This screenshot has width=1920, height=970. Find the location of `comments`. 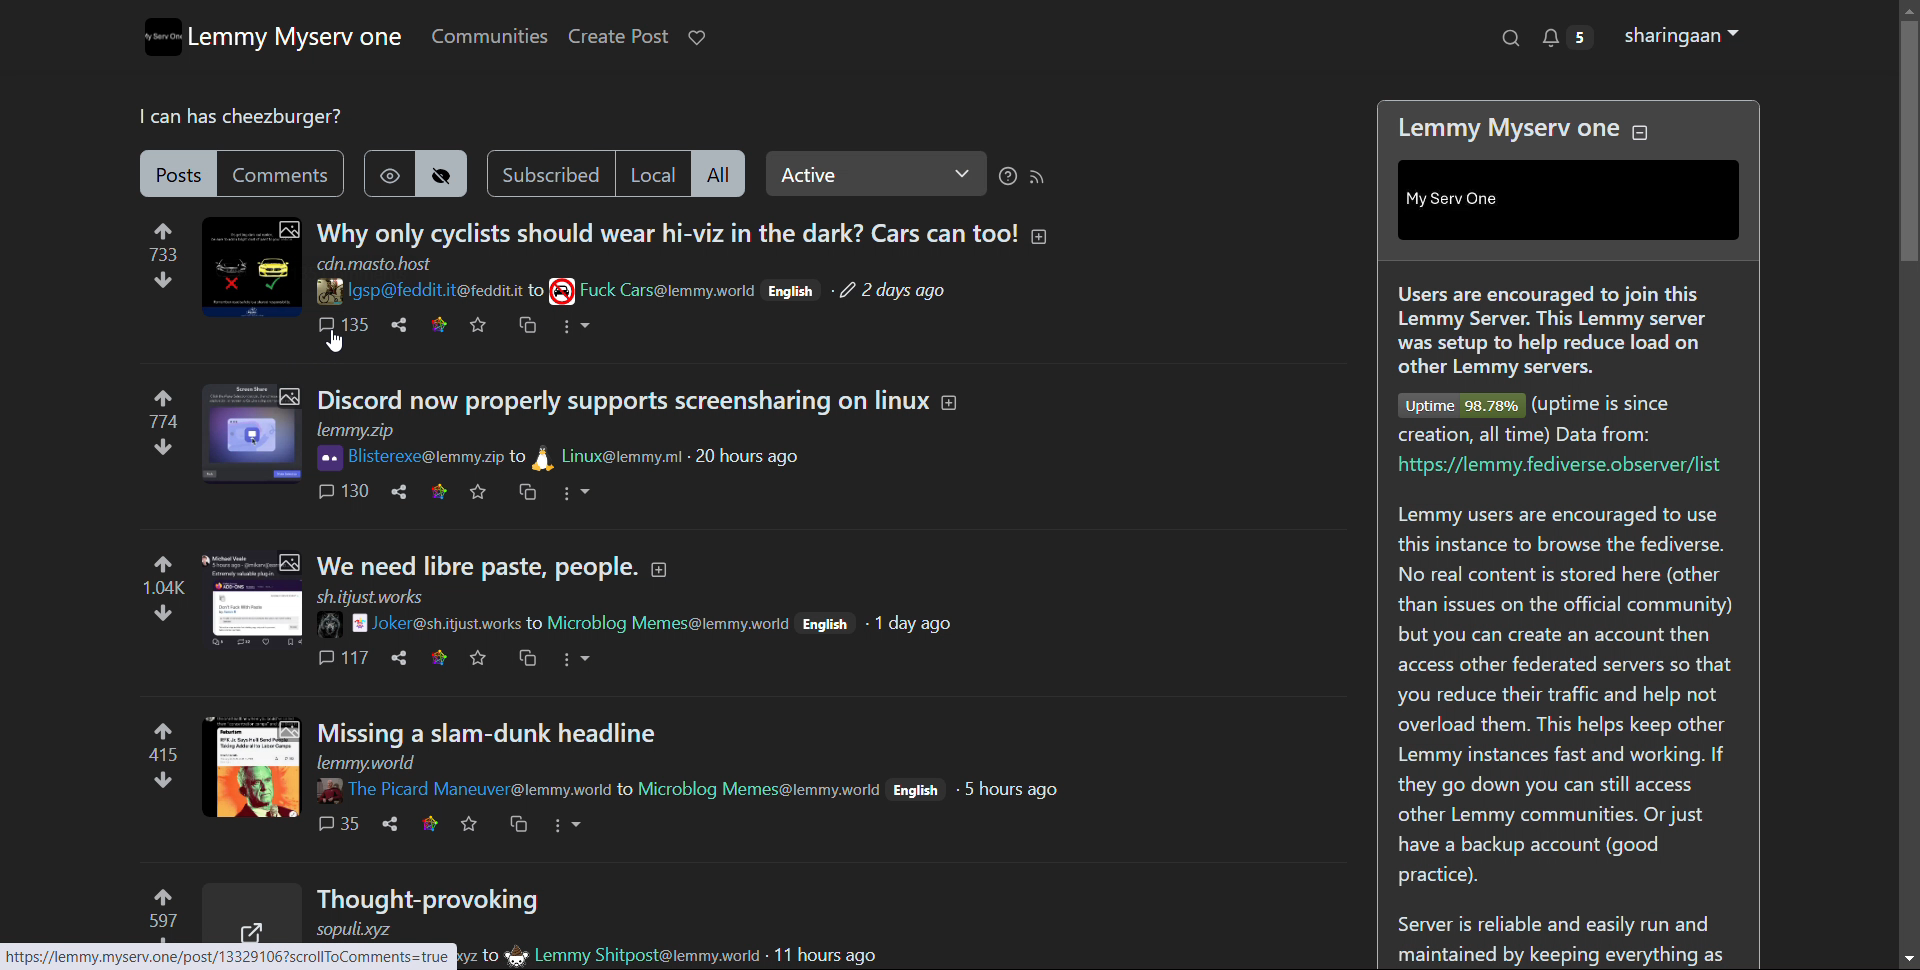

comments is located at coordinates (279, 173).